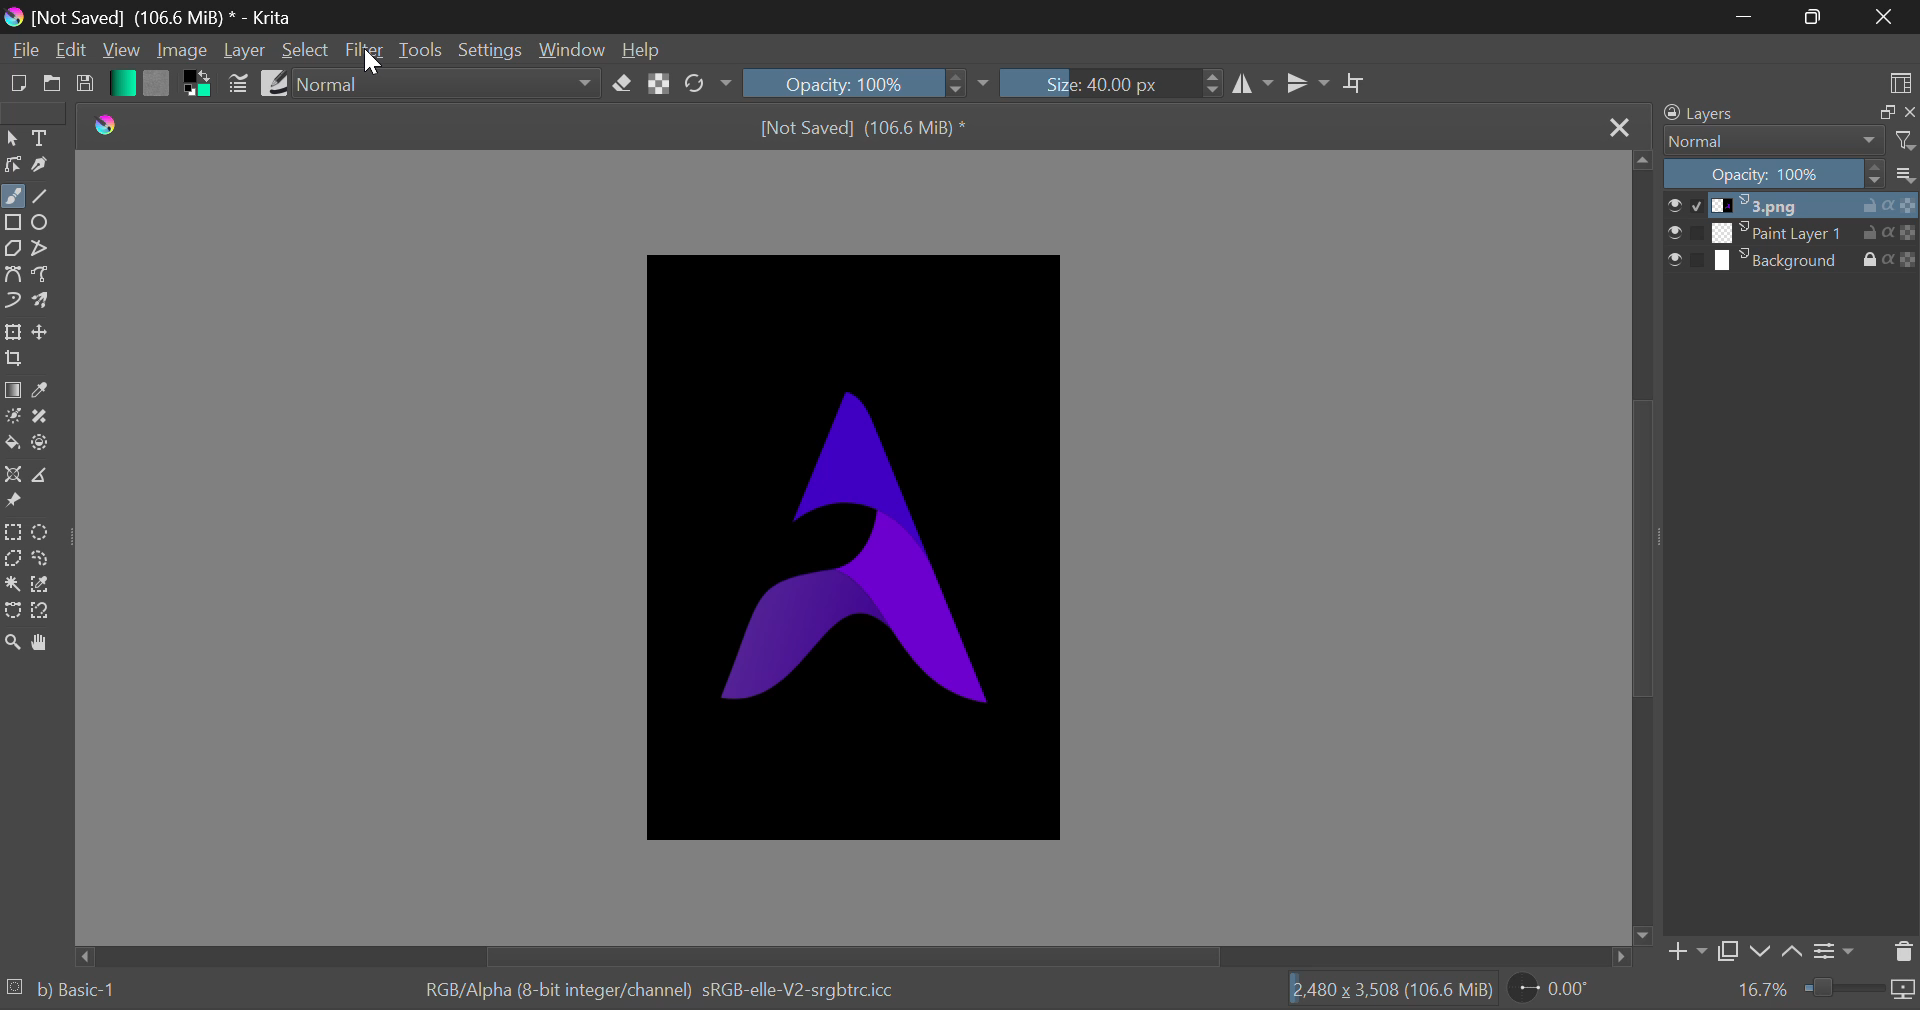 This screenshot has height=1010, width=1920. What do you see at coordinates (275, 83) in the screenshot?
I see `Brush Presets` at bounding box center [275, 83].